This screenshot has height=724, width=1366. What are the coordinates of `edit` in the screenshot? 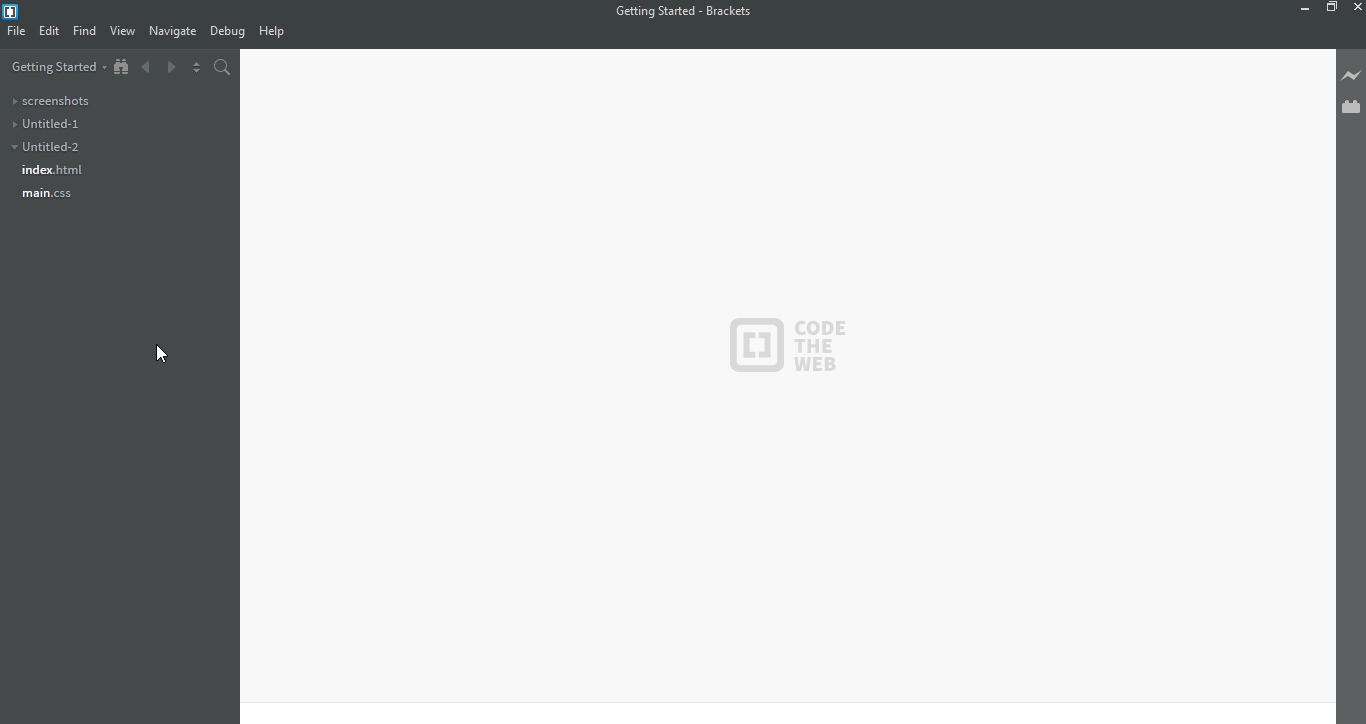 It's located at (52, 32).